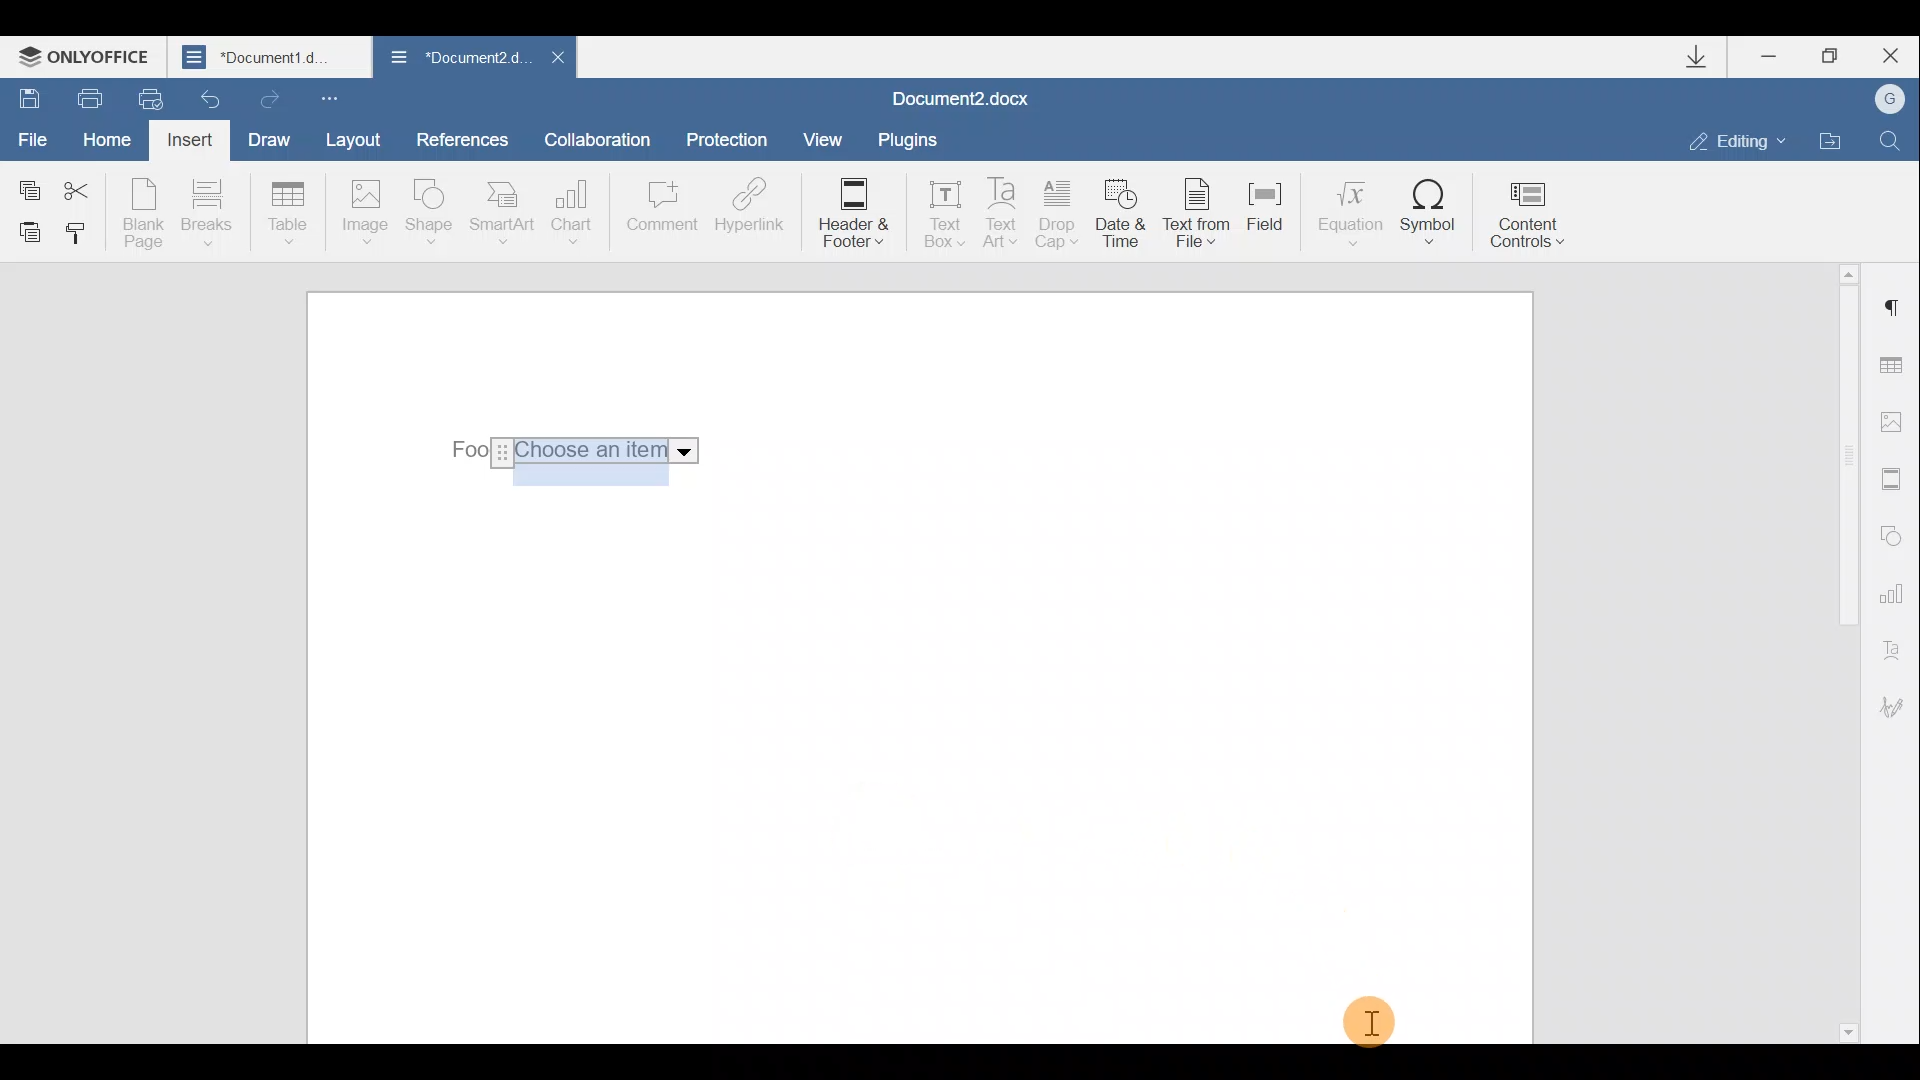 The height and width of the screenshot is (1080, 1920). I want to click on Draw, so click(266, 137).